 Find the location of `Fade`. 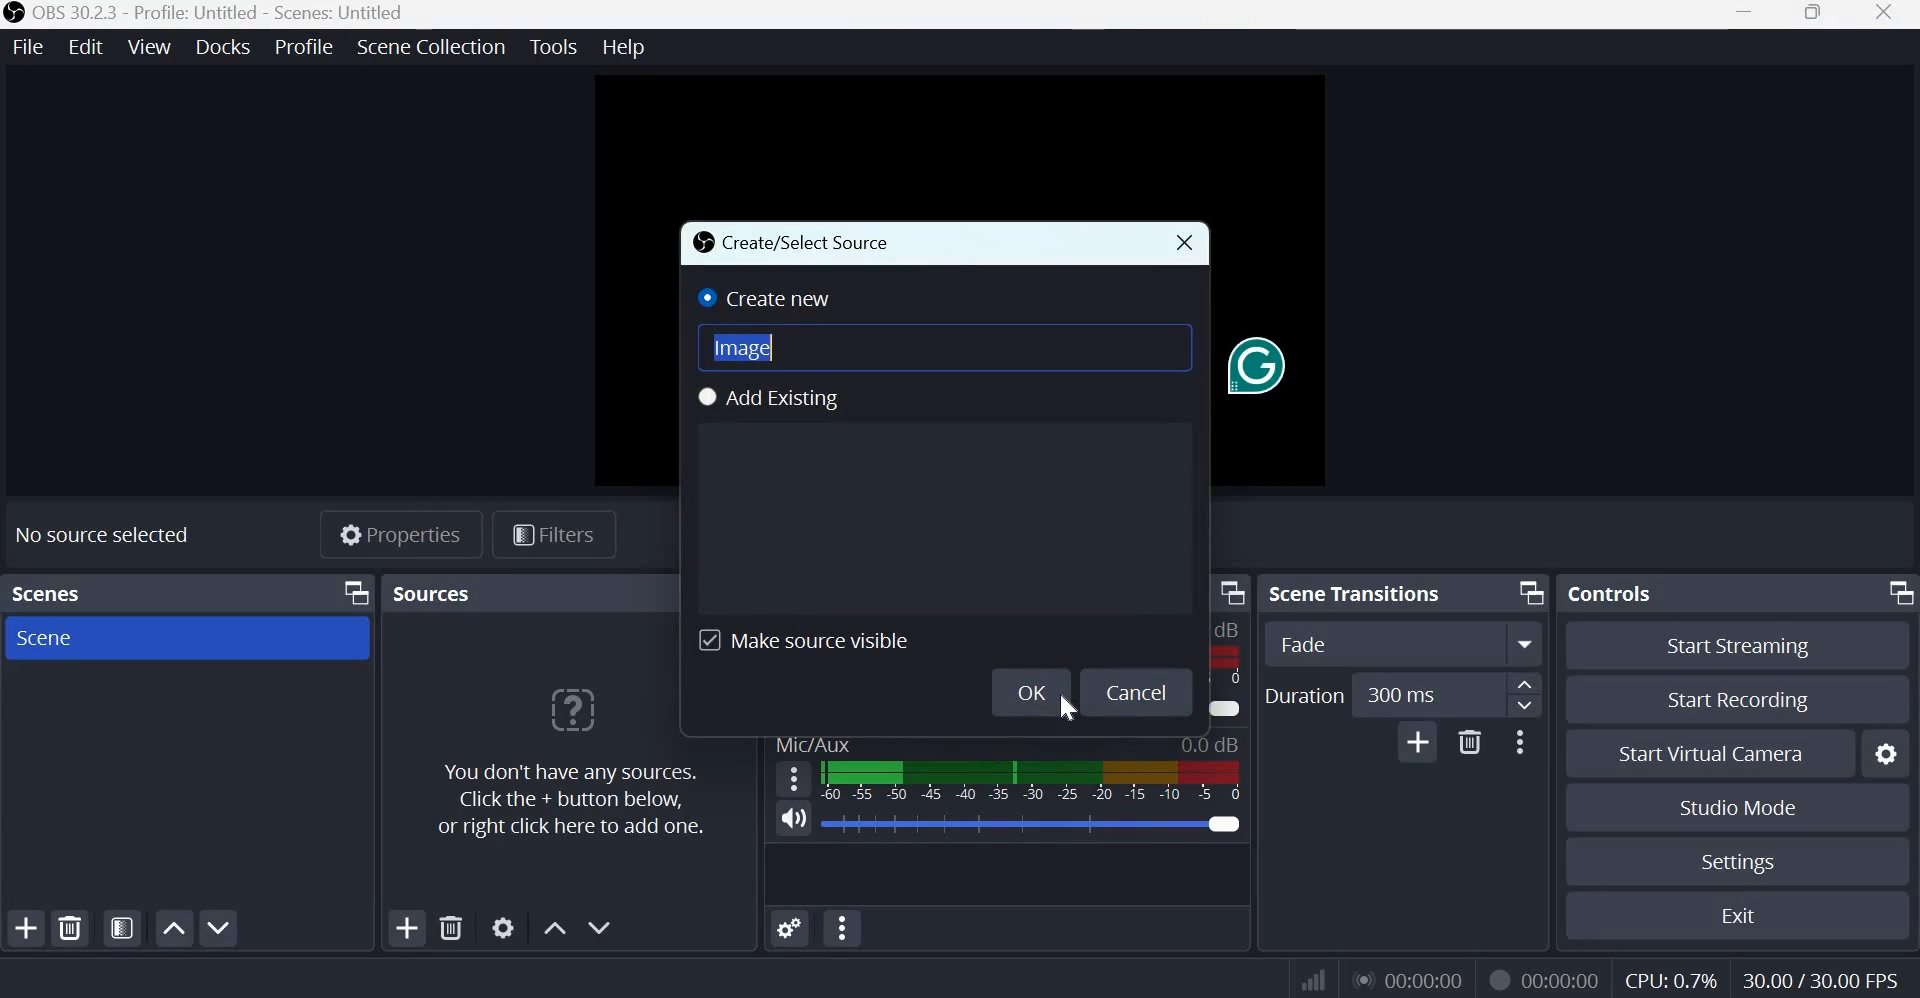

Fade is located at coordinates (1377, 642).